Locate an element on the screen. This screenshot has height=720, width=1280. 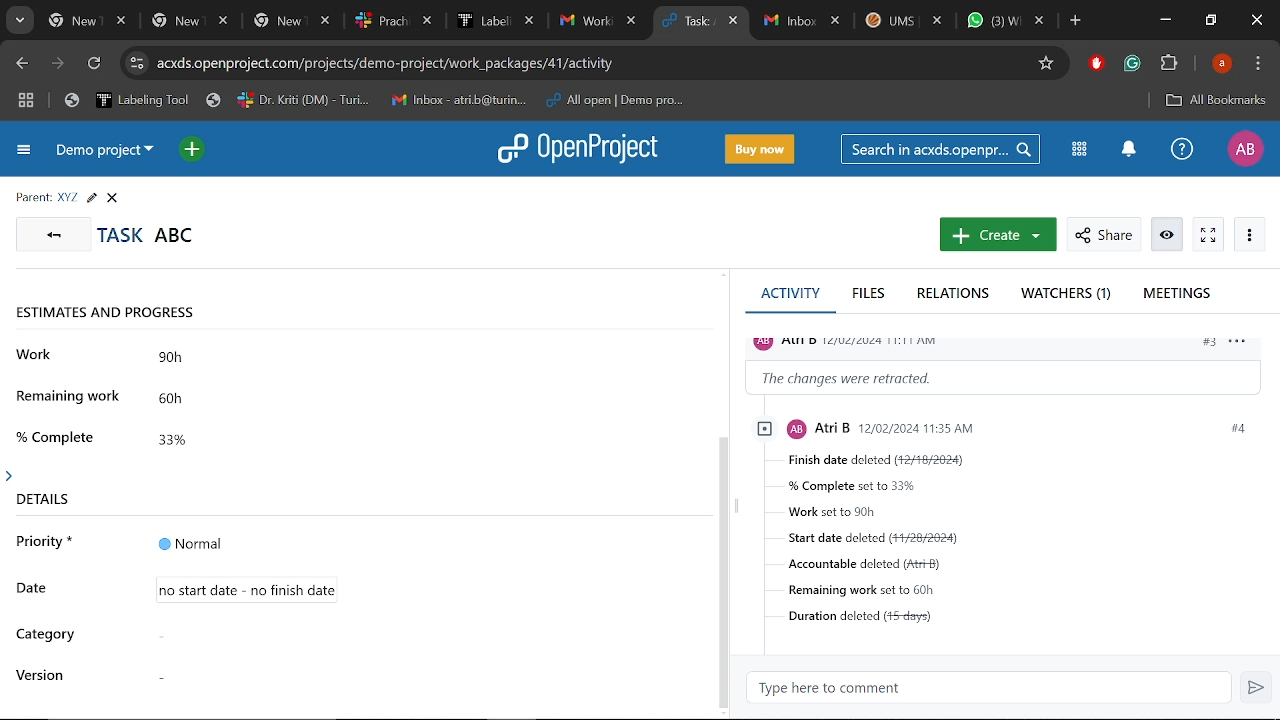
date is located at coordinates (38, 588).